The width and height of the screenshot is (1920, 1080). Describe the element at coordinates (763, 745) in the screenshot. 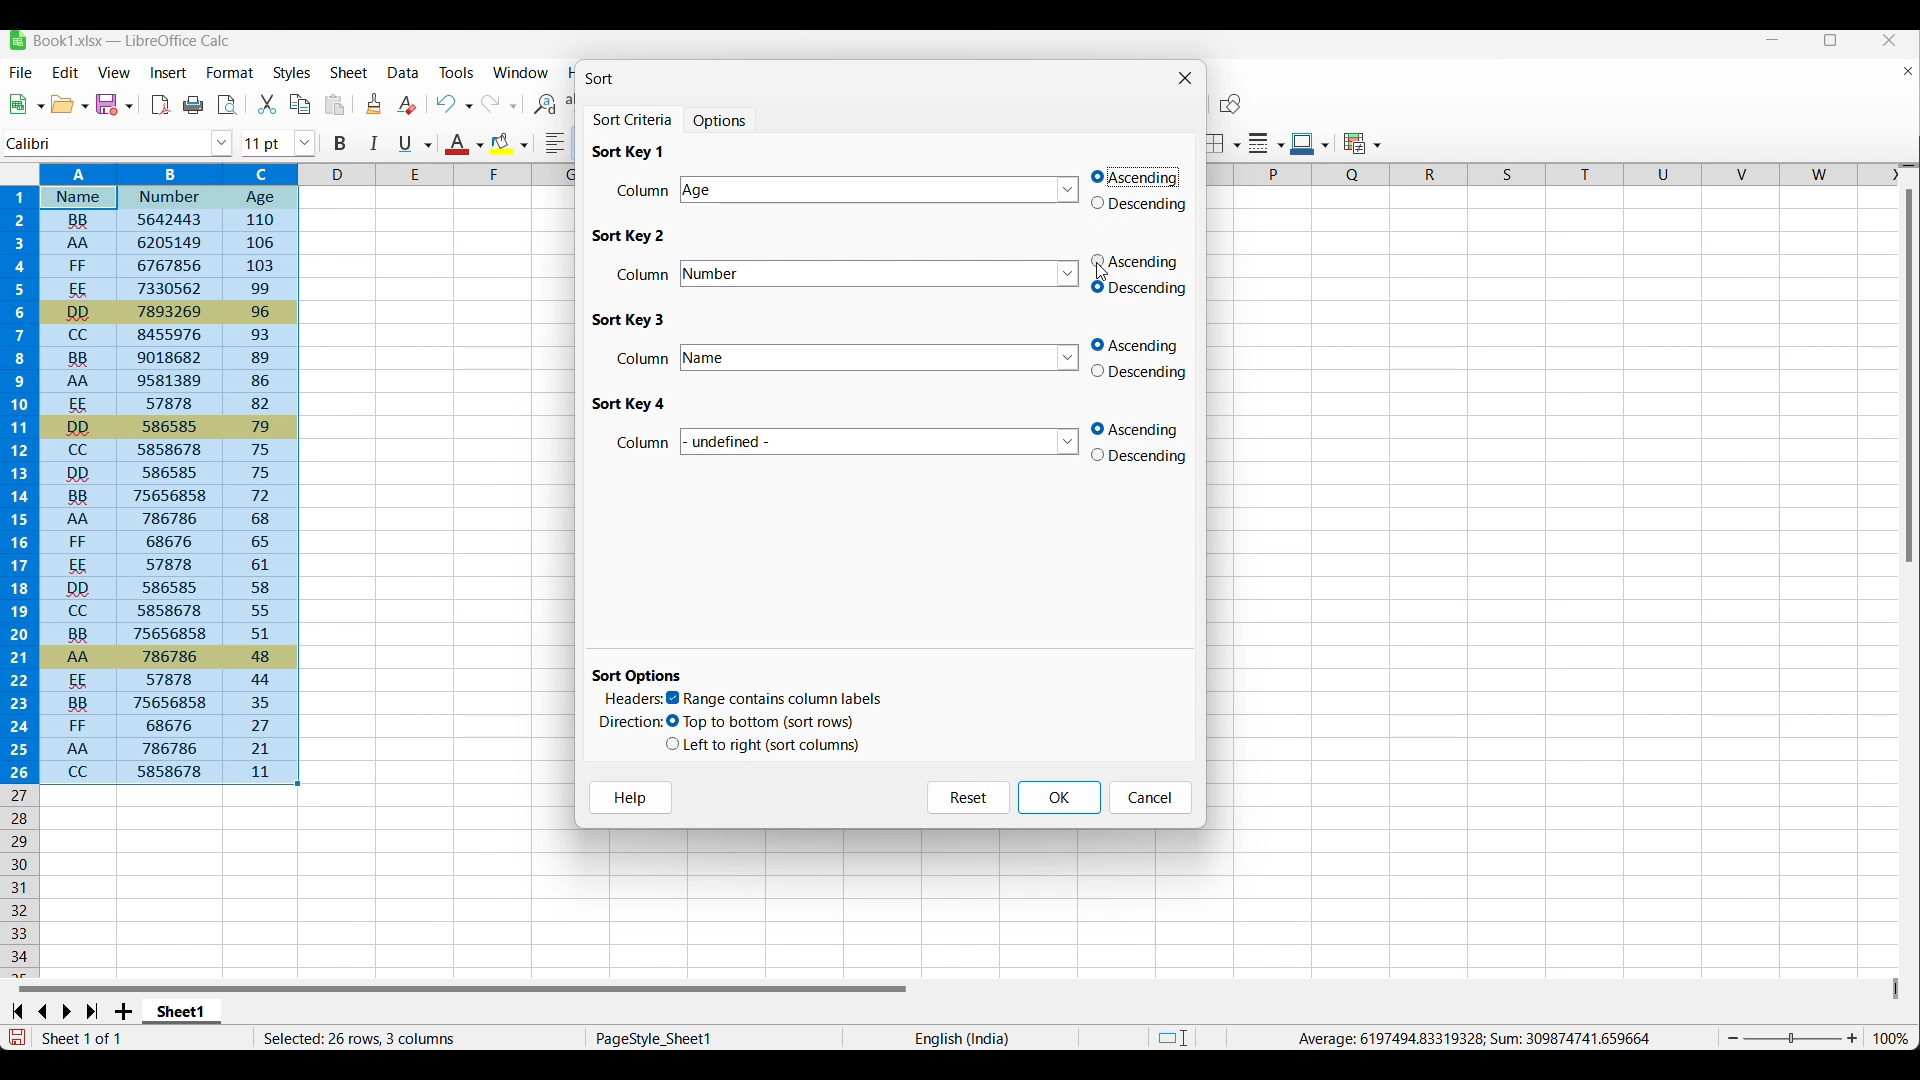

I see `Toggle off for Left to right sort for columns` at that location.